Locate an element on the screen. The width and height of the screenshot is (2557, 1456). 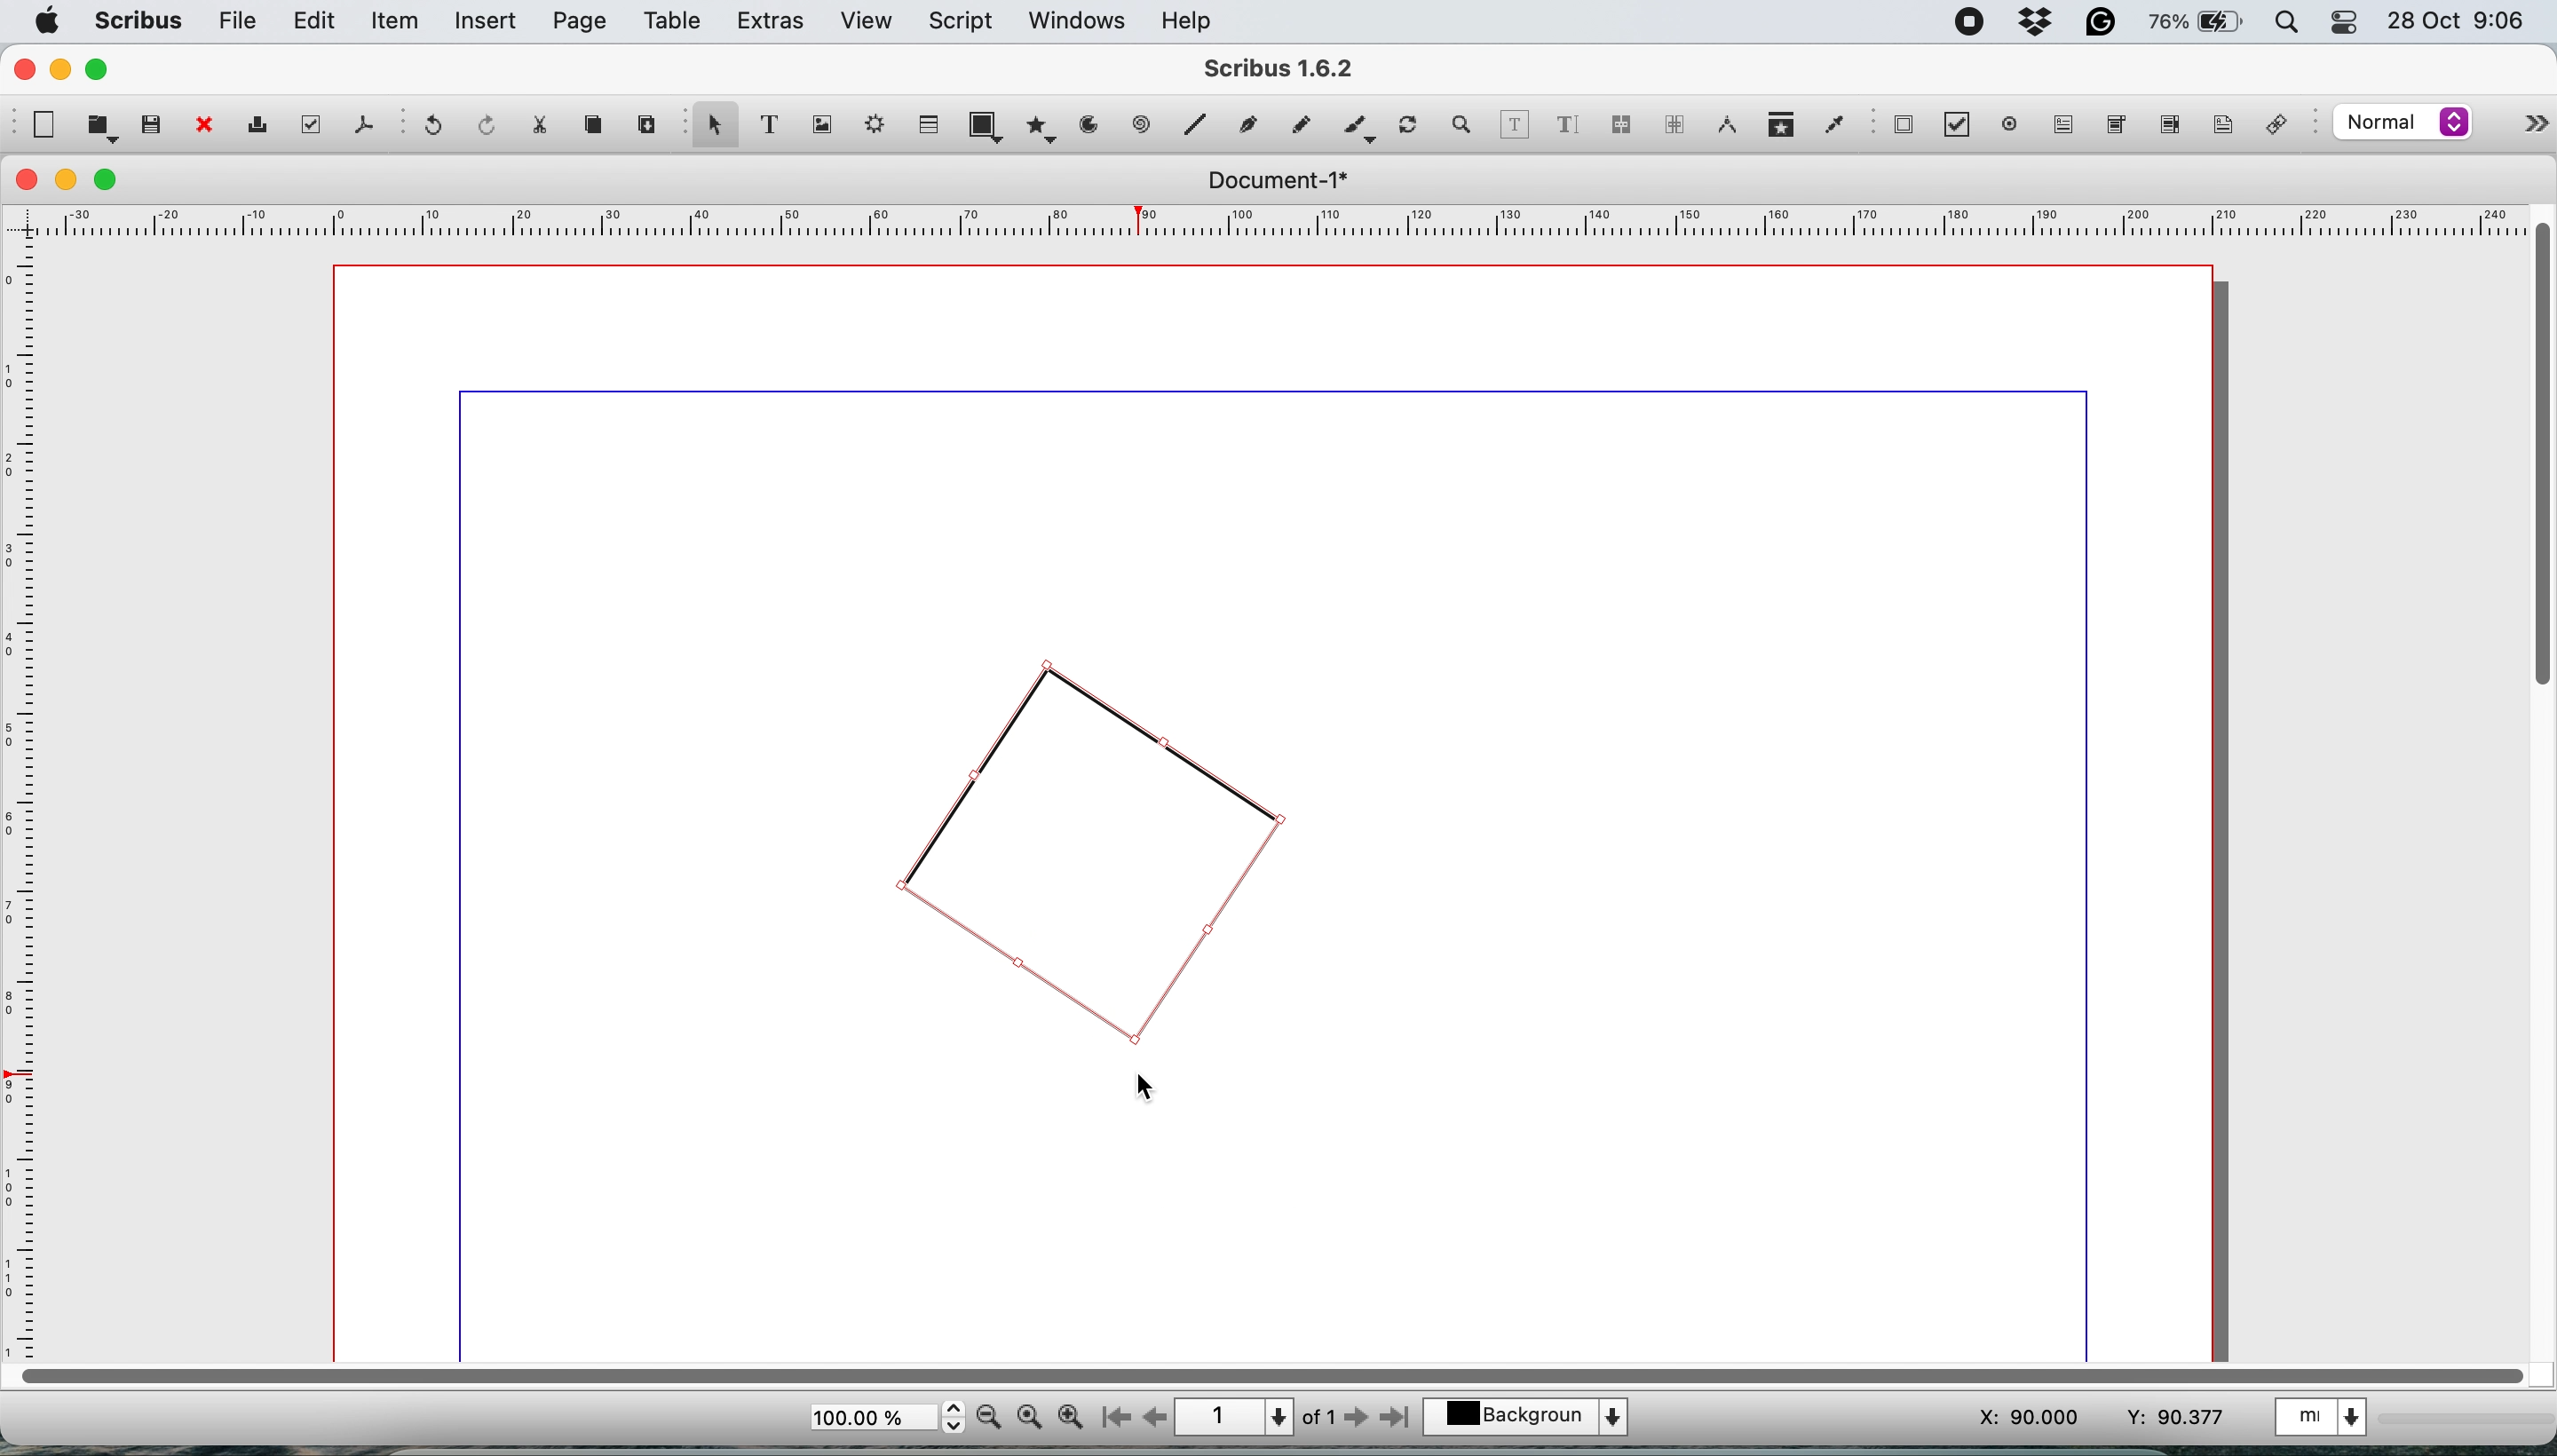
grammarly is located at coordinates (2103, 22).